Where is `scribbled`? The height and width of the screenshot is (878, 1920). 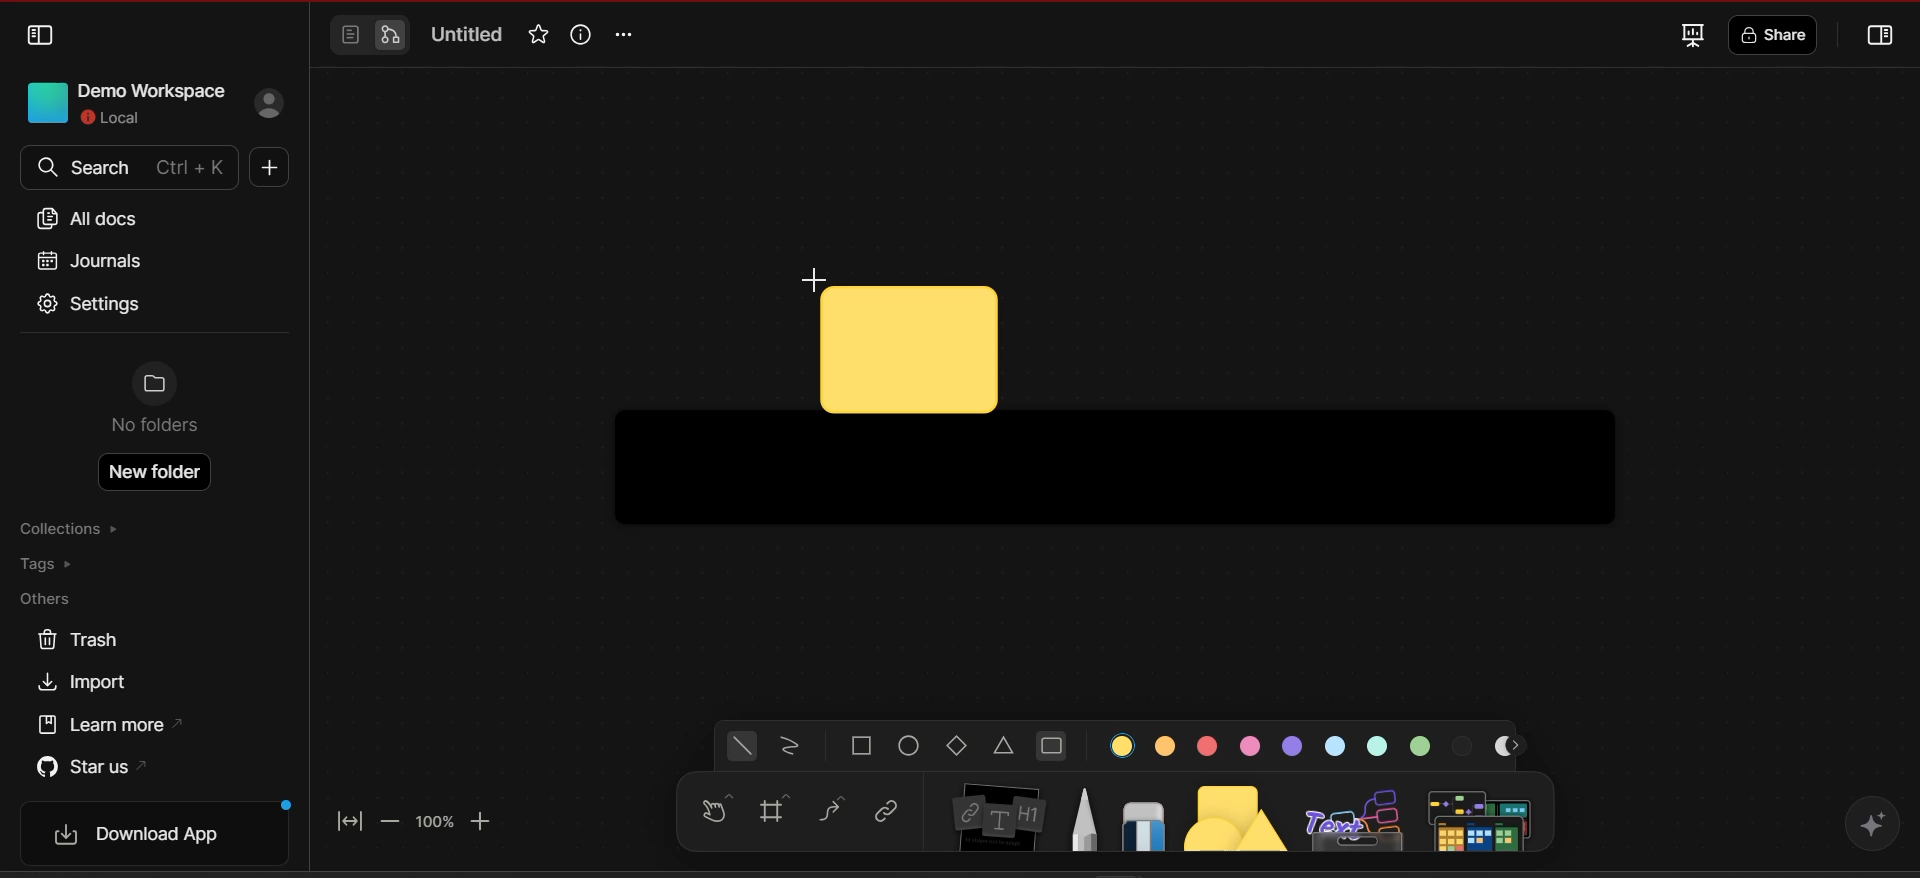 scribbled is located at coordinates (790, 748).